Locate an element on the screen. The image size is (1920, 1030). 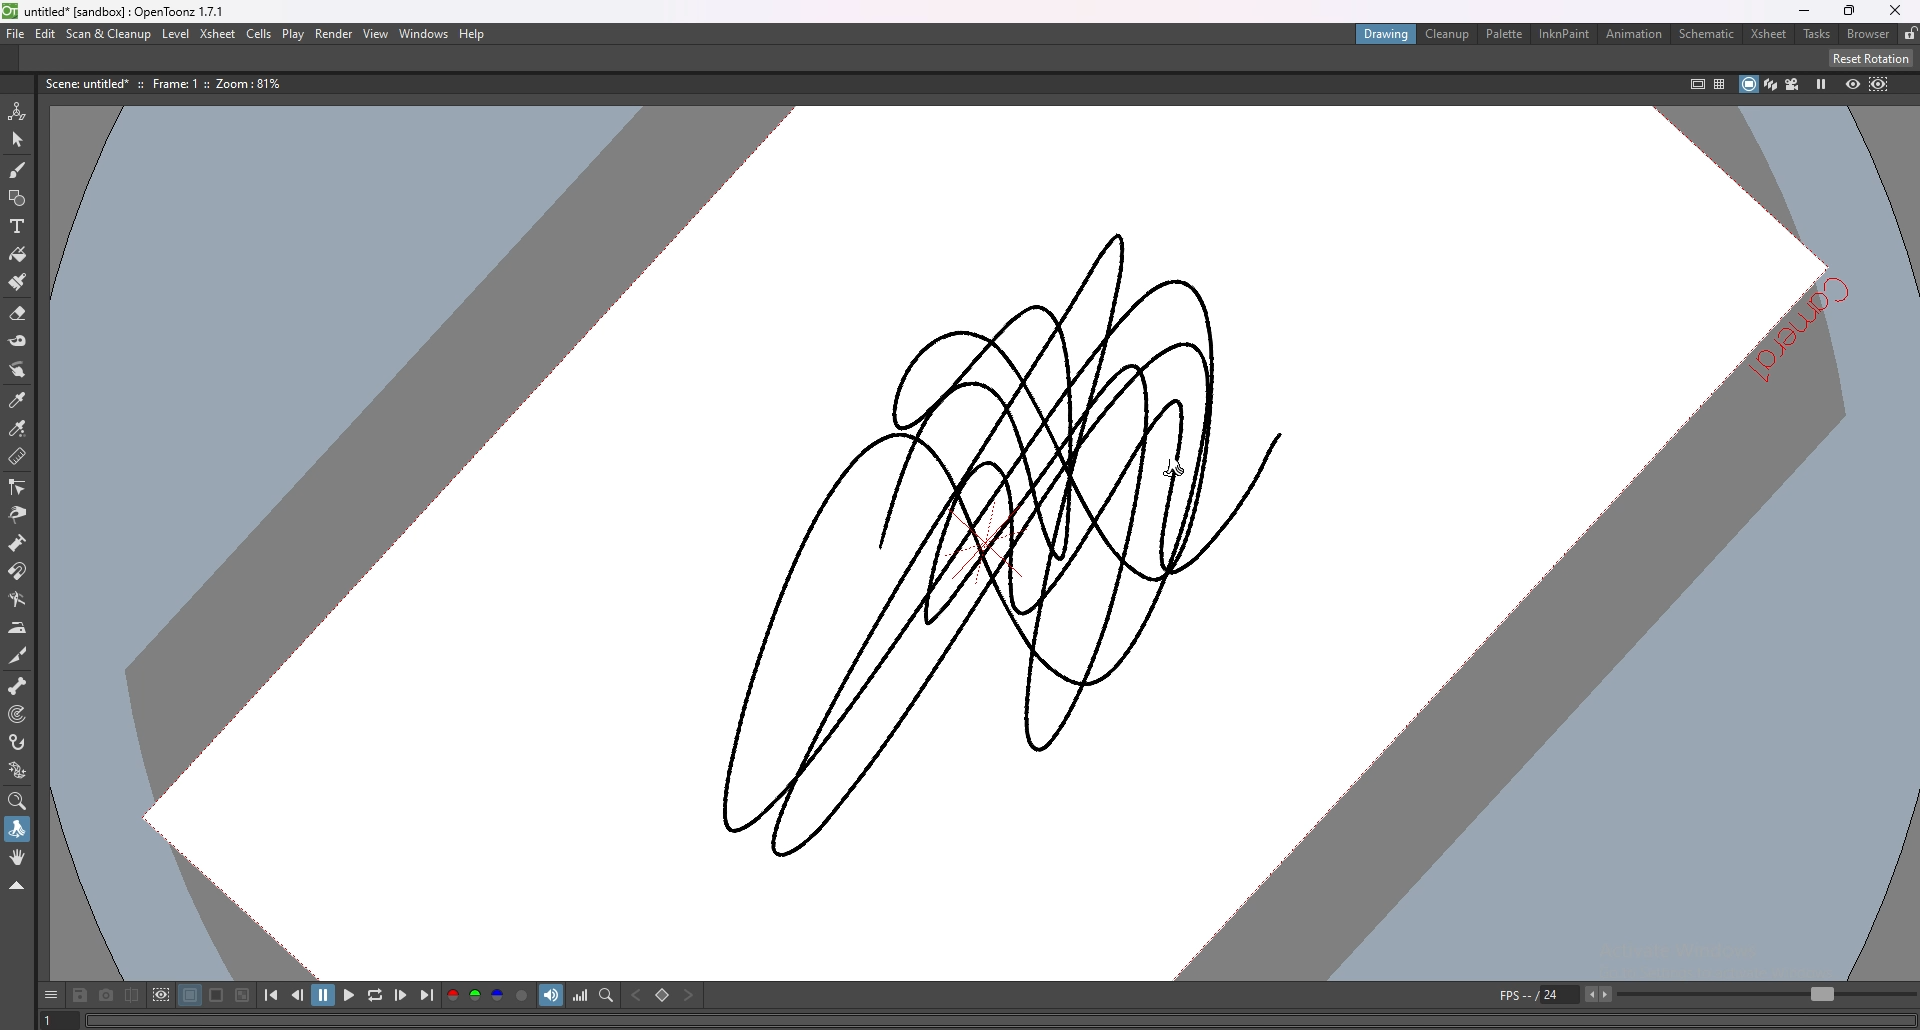
tasks is located at coordinates (1816, 34).